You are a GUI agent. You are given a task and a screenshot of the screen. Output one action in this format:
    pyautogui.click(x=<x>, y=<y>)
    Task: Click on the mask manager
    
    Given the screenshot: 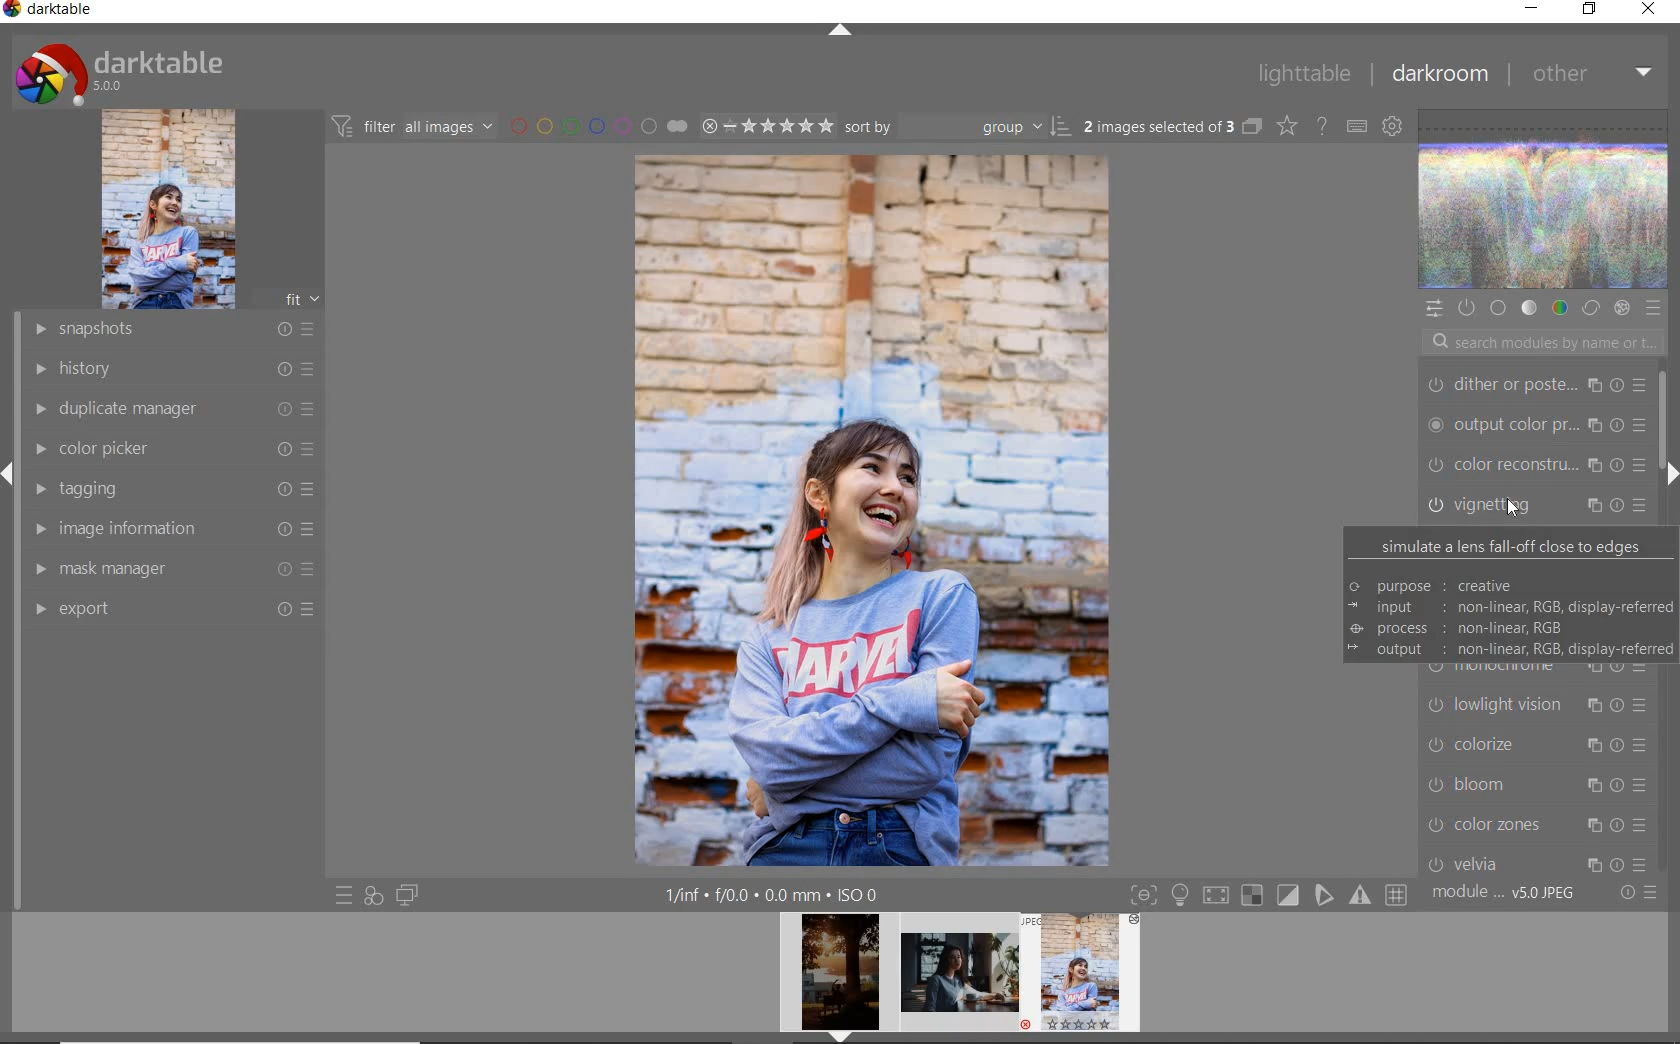 What is the action you would take?
    pyautogui.click(x=173, y=567)
    